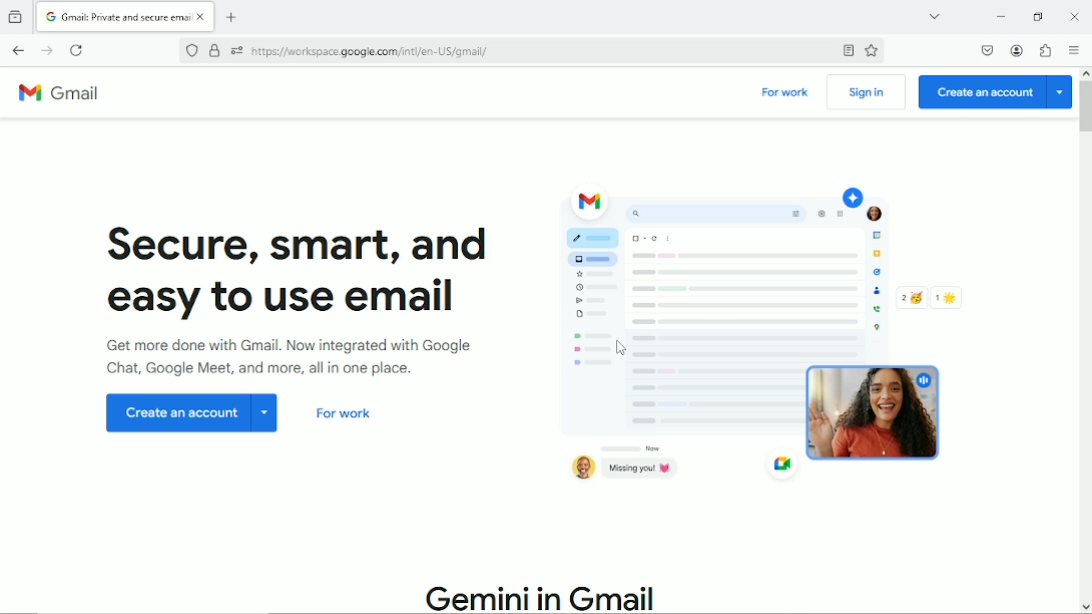 The image size is (1092, 614). I want to click on No trackers known to firefox were detected on this page, so click(190, 51).